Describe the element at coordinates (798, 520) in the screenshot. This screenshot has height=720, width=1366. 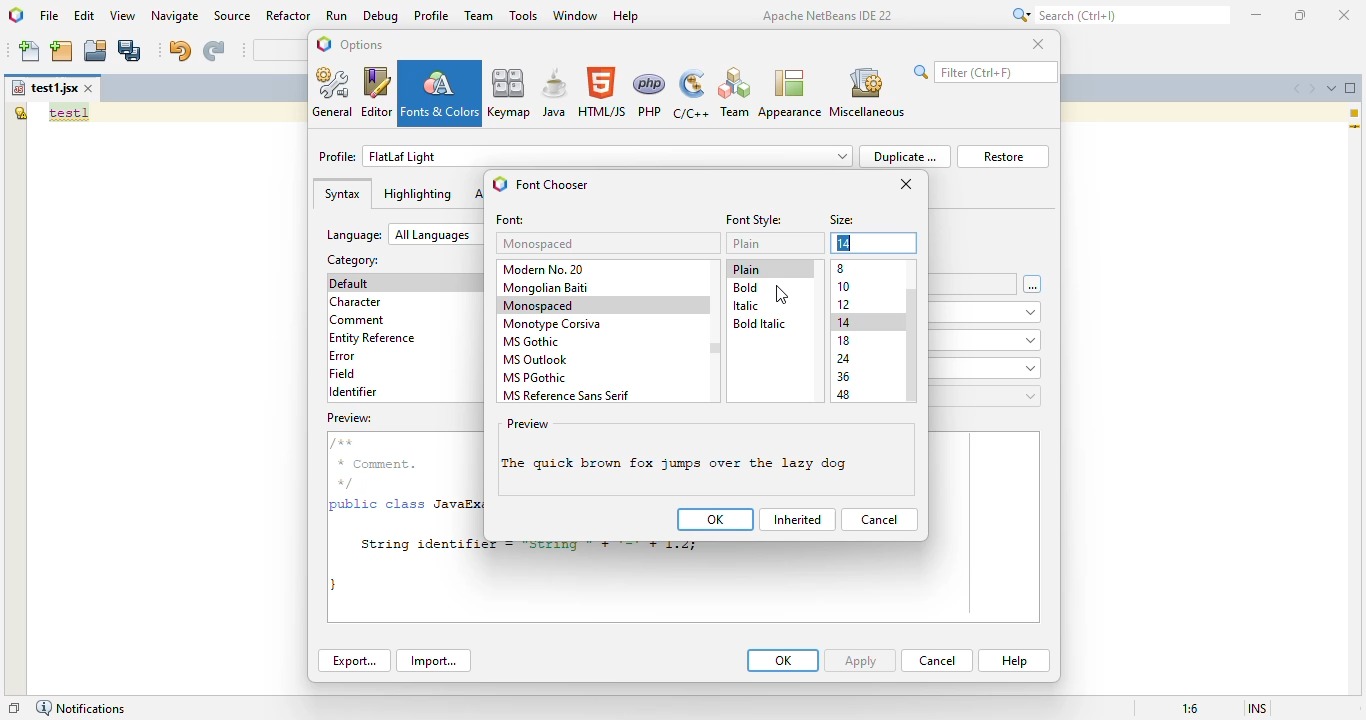
I see `inherited` at that location.